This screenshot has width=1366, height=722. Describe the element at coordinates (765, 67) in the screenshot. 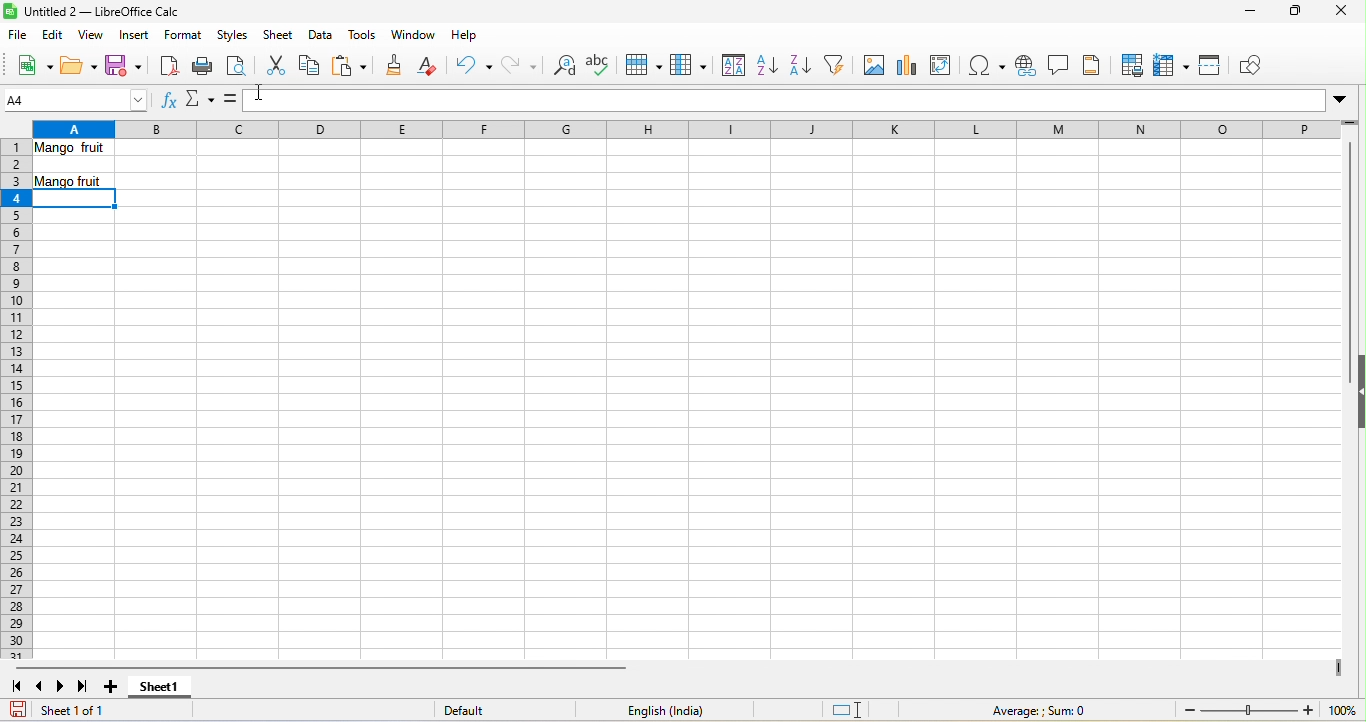

I see `sort ascending` at that location.